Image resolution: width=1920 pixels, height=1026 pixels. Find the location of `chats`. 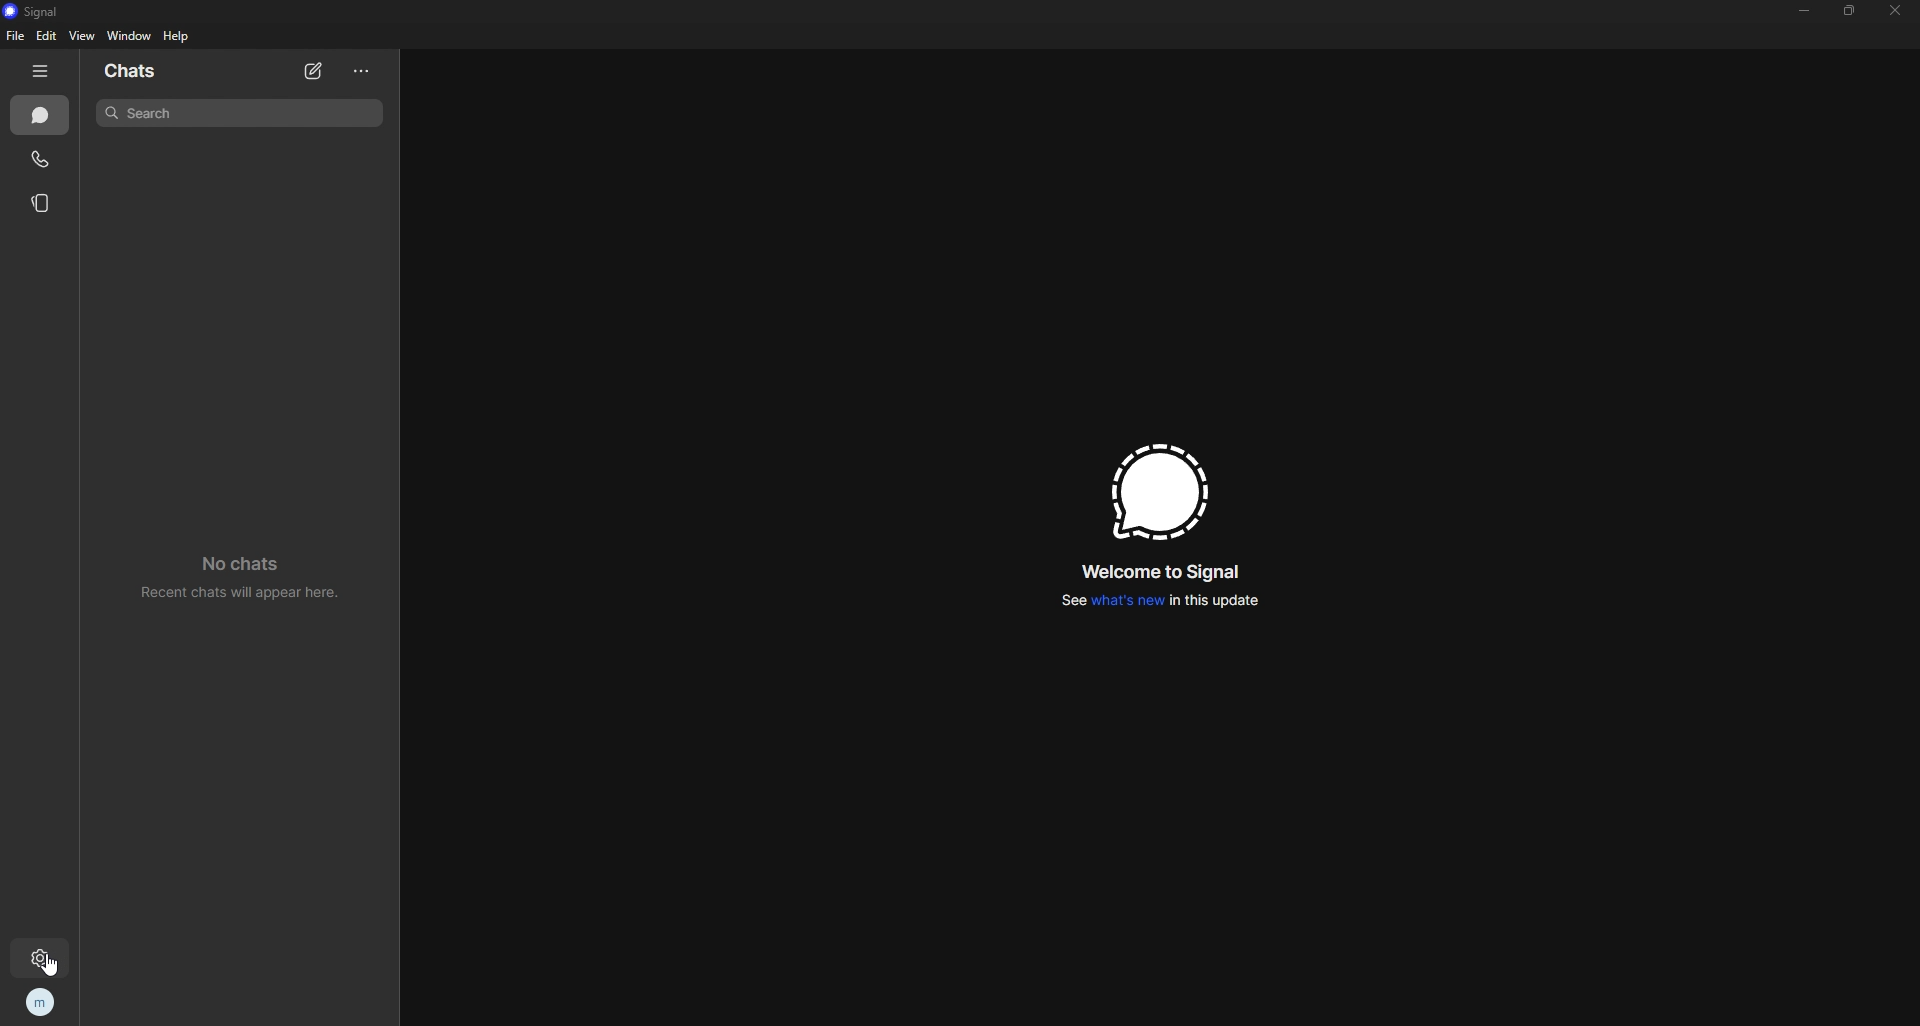

chats is located at coordinates (136, 72).